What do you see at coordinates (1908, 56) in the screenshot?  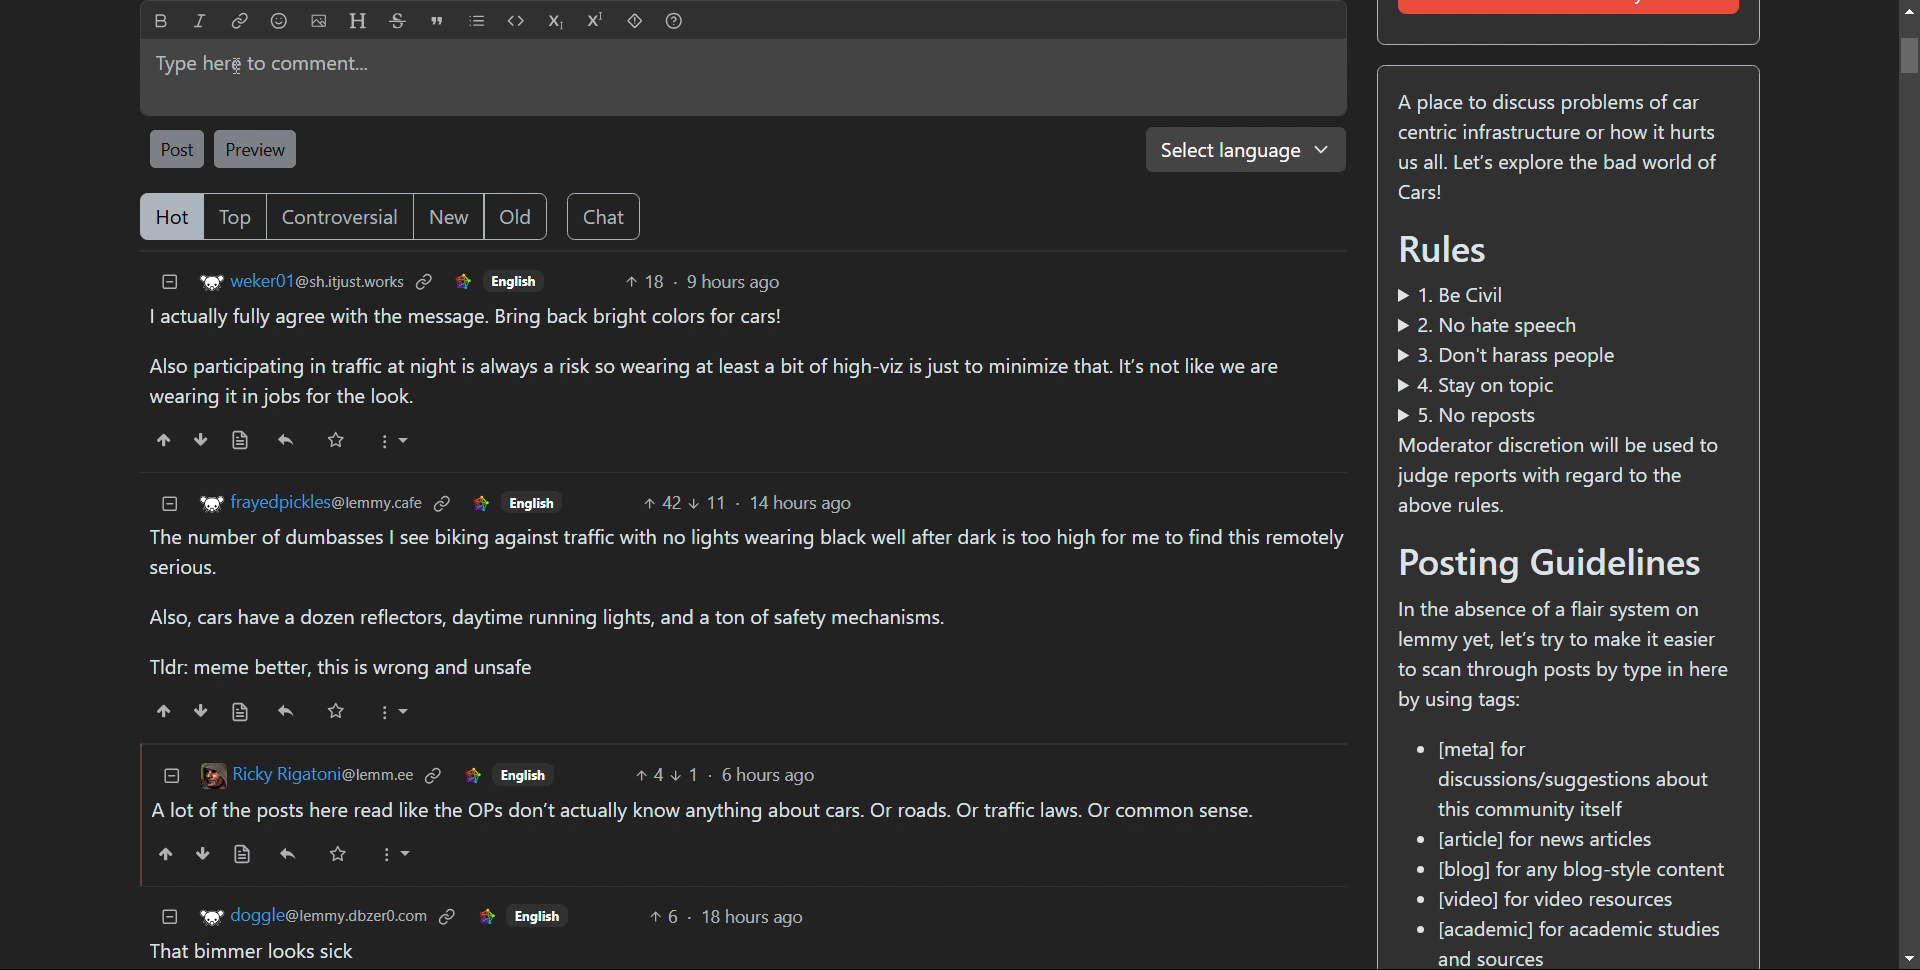 I see `Vertical scroll bar` at bounding box center [1908, 56].